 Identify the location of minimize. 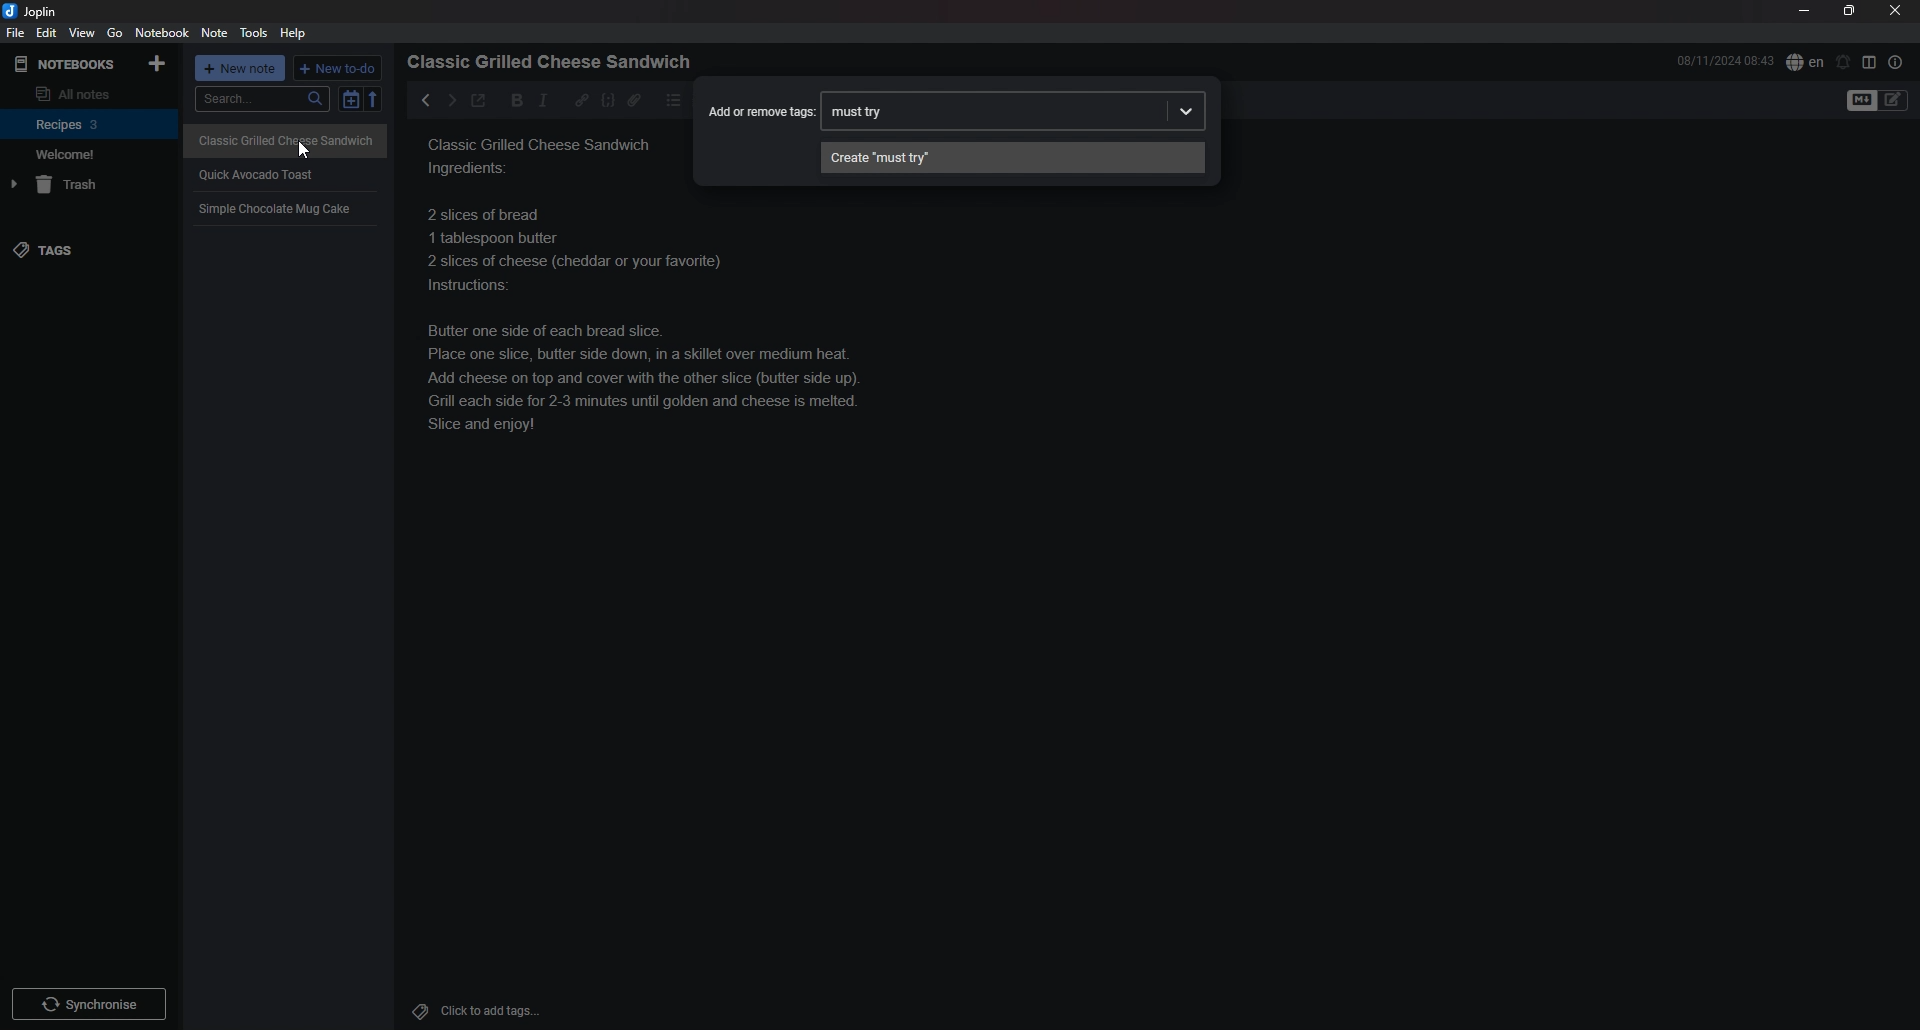
(1805, 11).